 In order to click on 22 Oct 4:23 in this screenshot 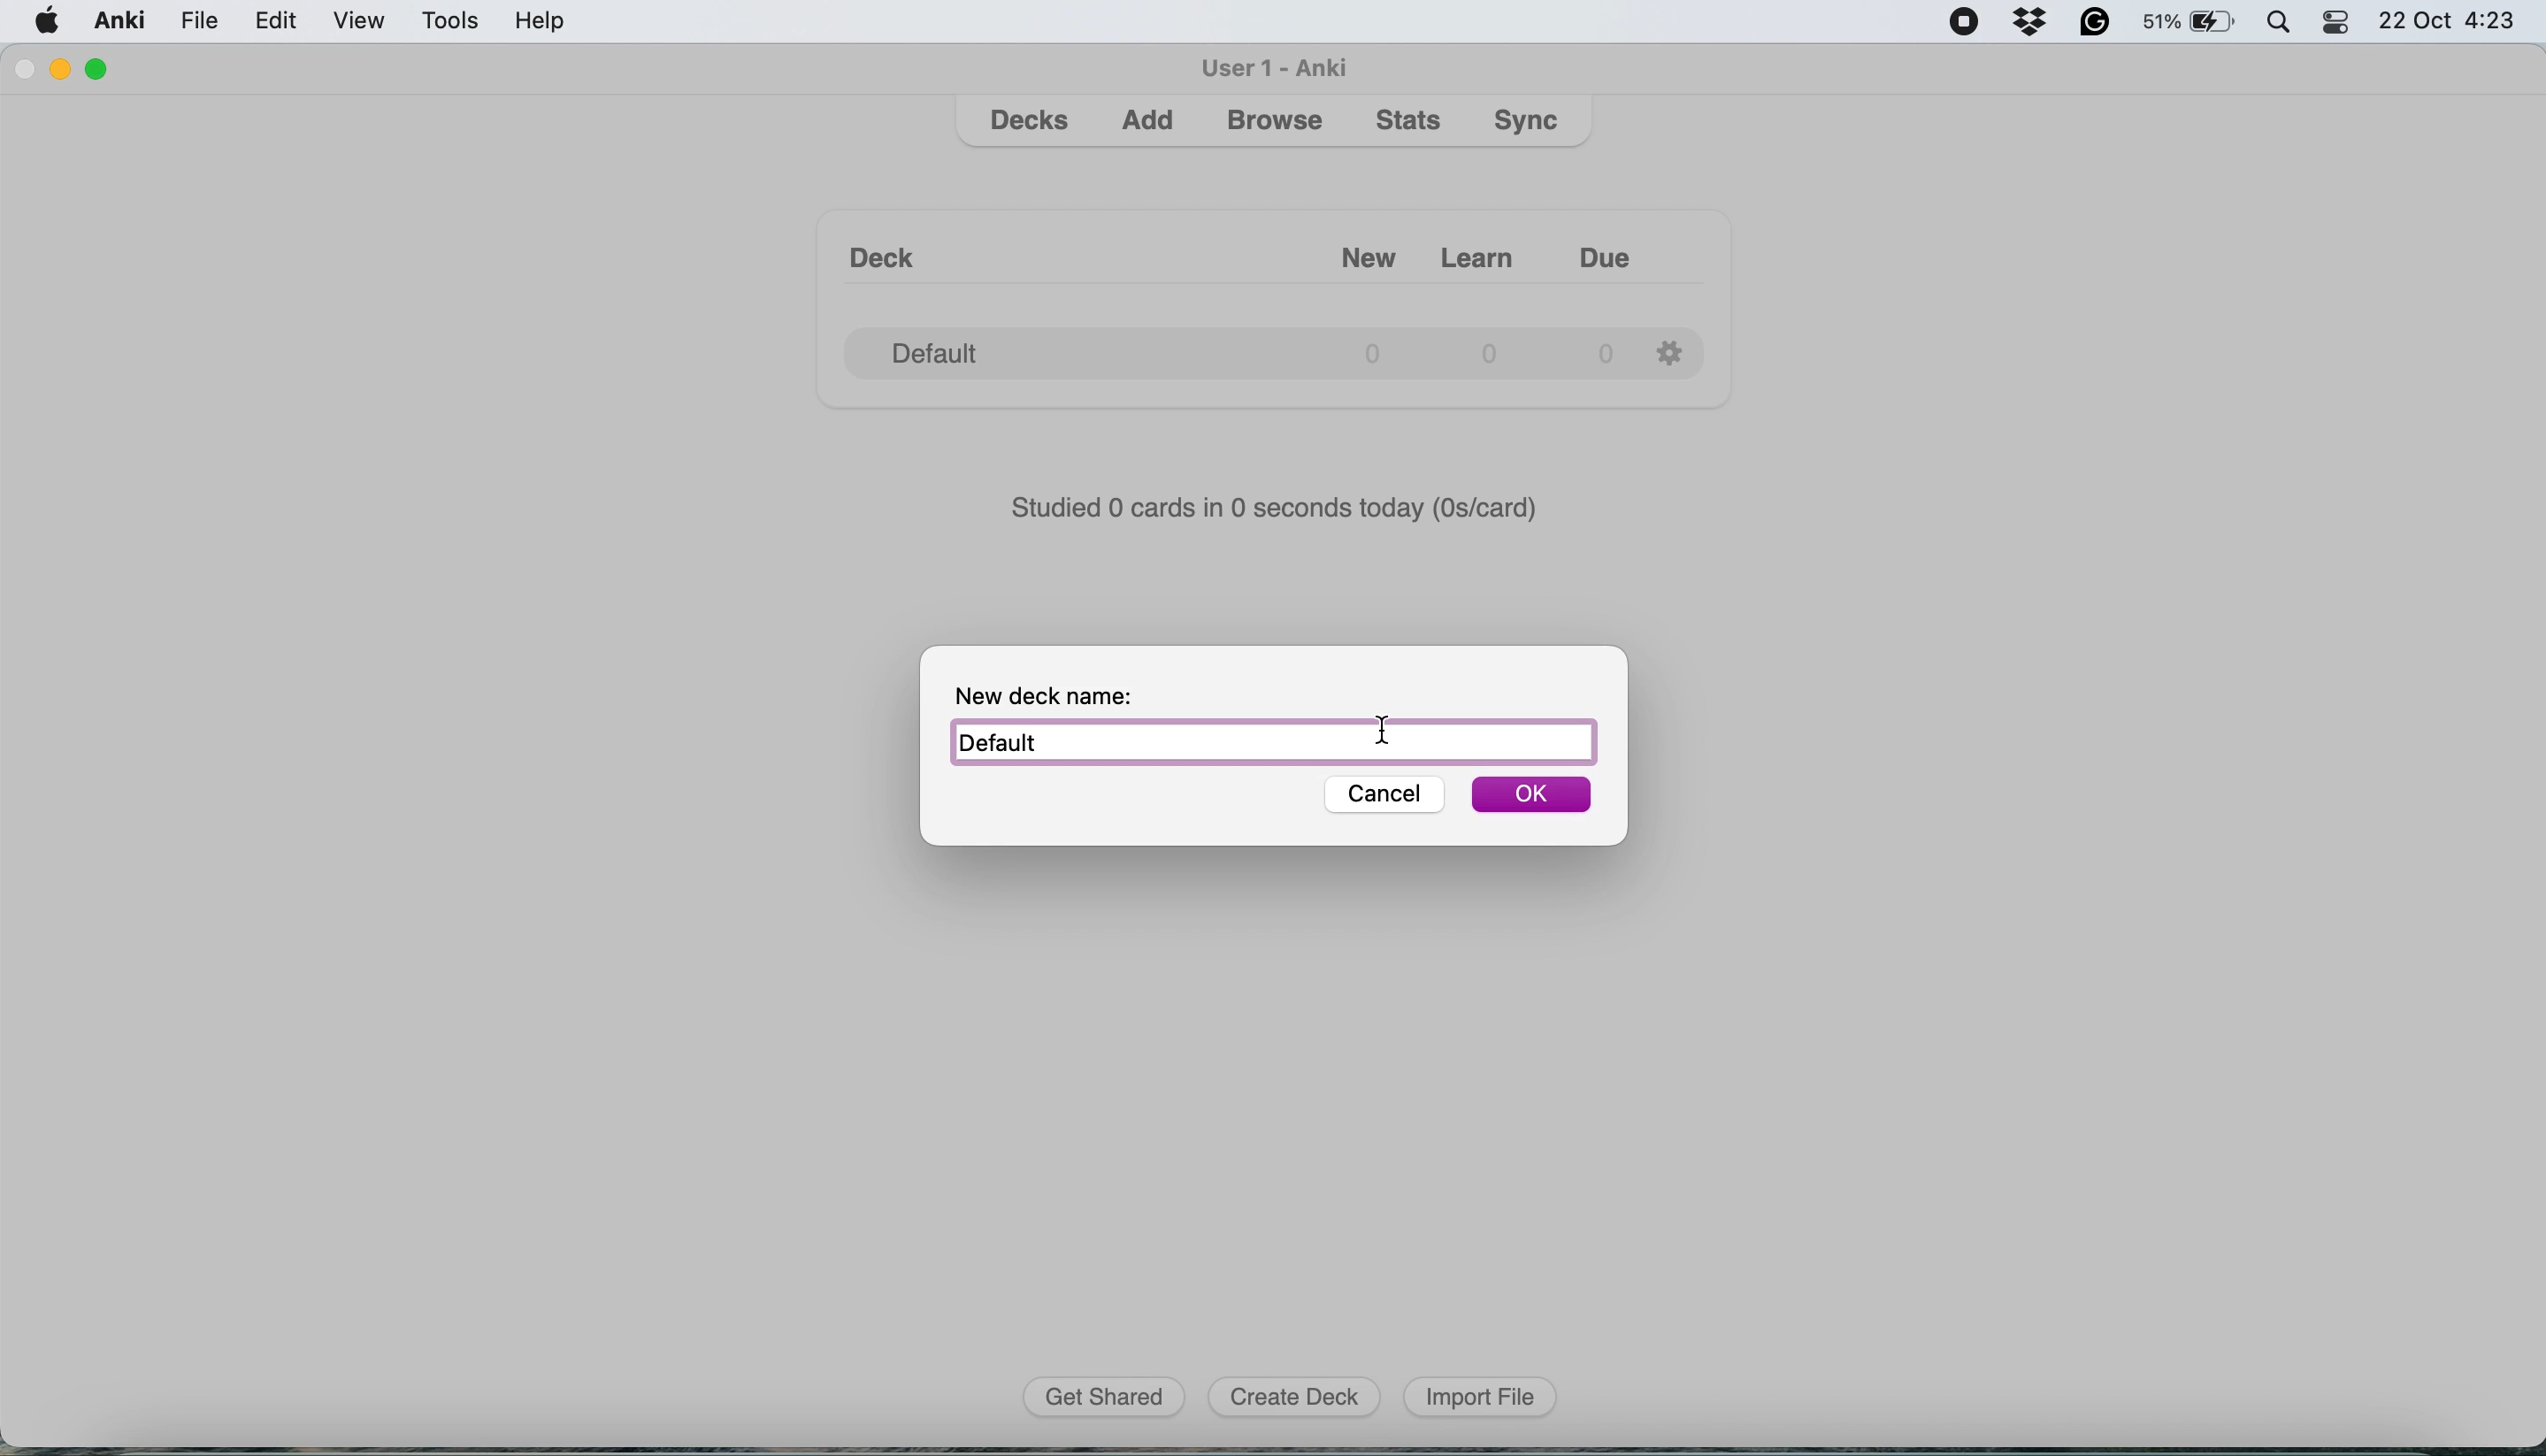, I will do `click(2455, 23)`.